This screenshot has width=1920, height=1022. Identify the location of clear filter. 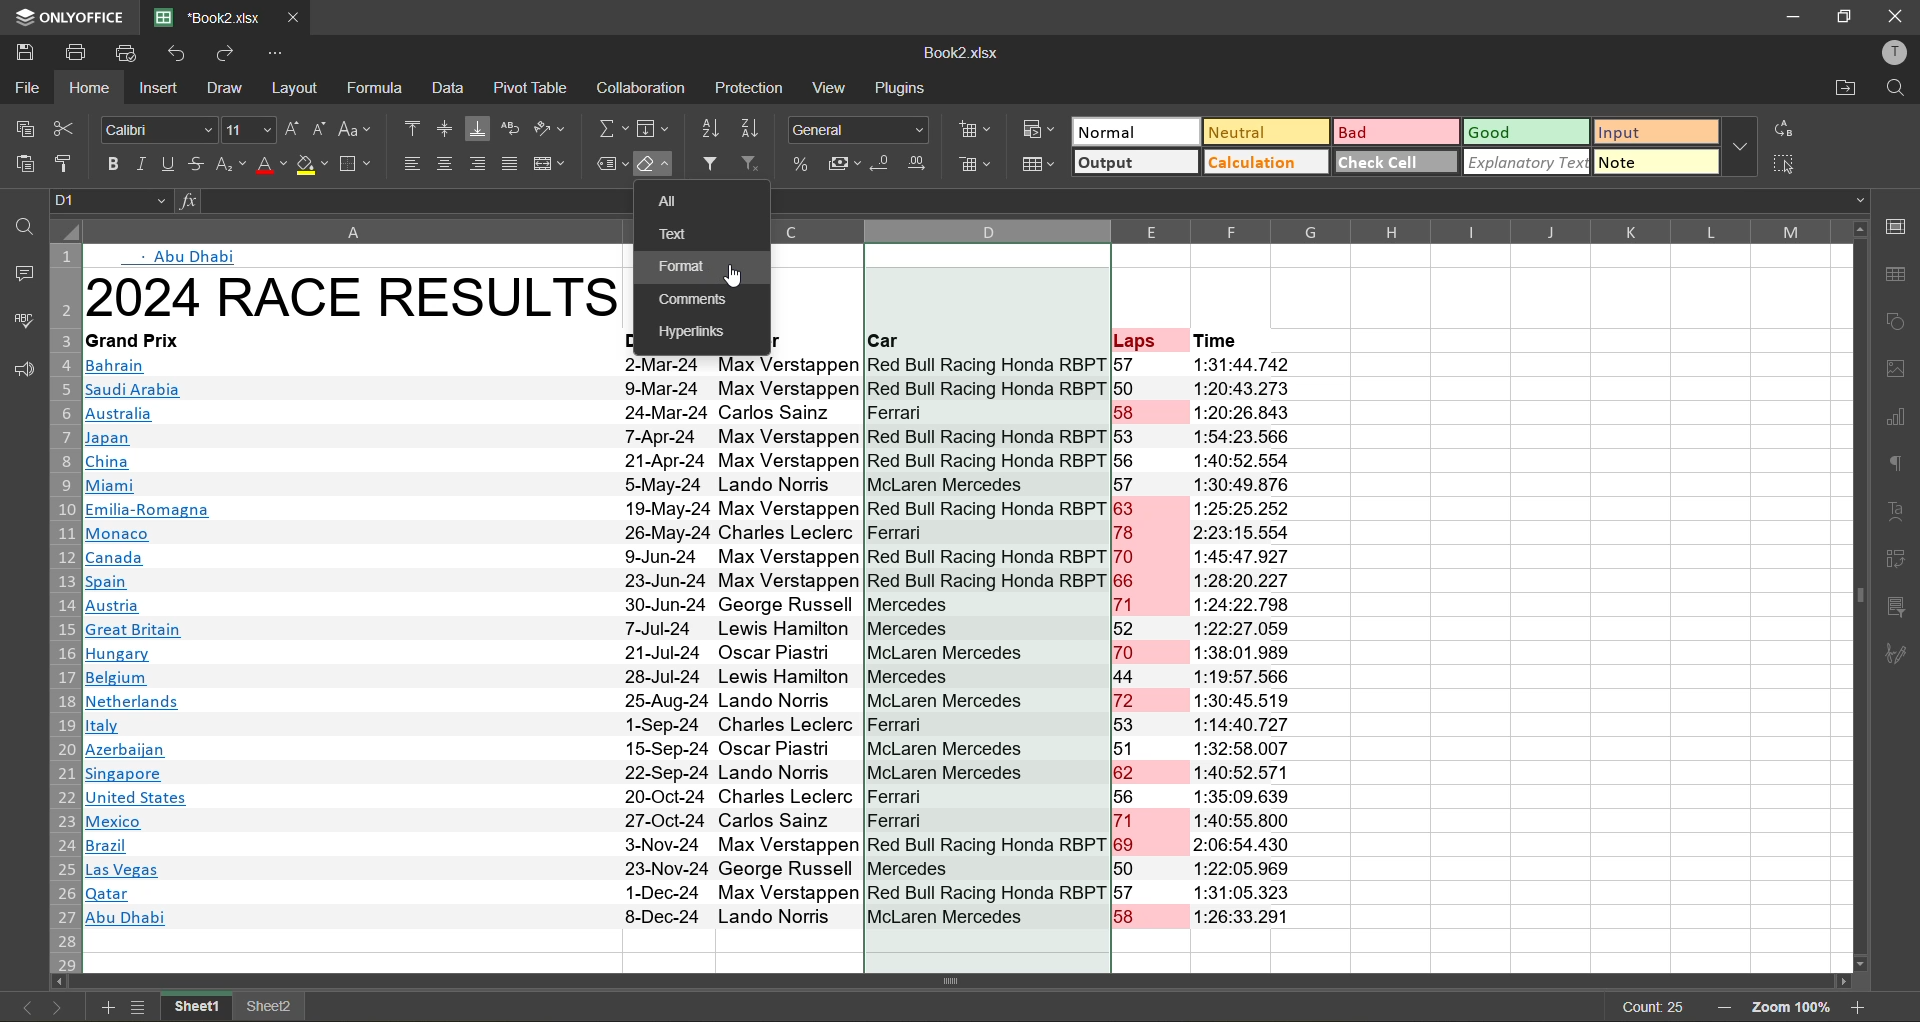
(752, 164).